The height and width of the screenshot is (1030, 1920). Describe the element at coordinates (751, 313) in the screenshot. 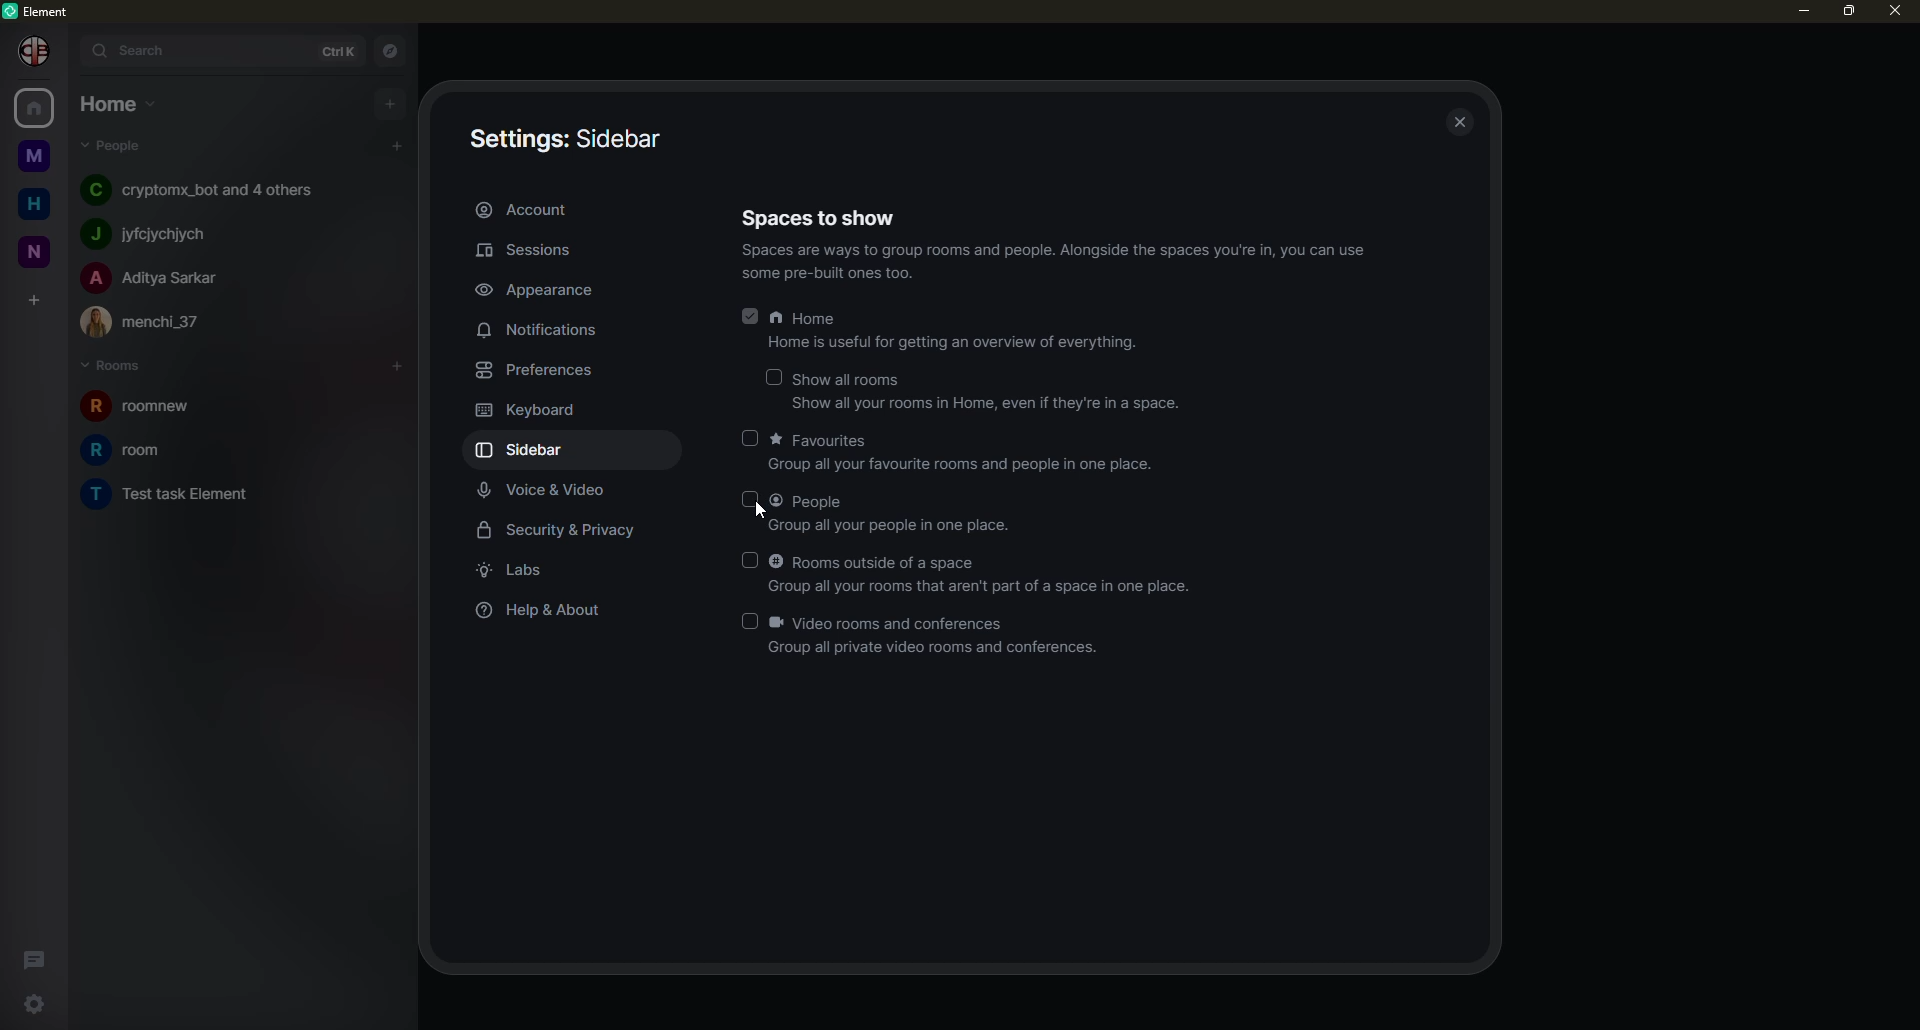

I see `enabled` at that location.